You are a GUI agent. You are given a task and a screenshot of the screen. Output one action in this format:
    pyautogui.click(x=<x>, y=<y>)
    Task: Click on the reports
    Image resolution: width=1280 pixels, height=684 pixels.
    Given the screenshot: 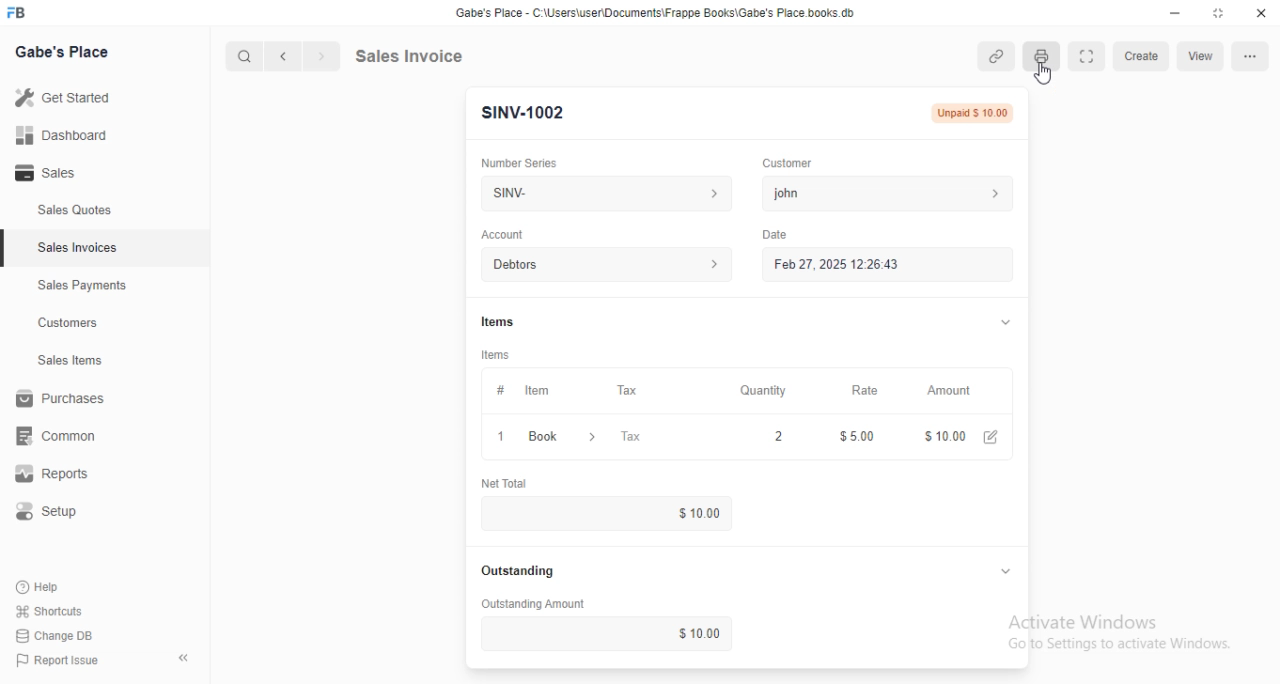 What is the action you would take?
    pyautogui.click(x=51, y=474)
    